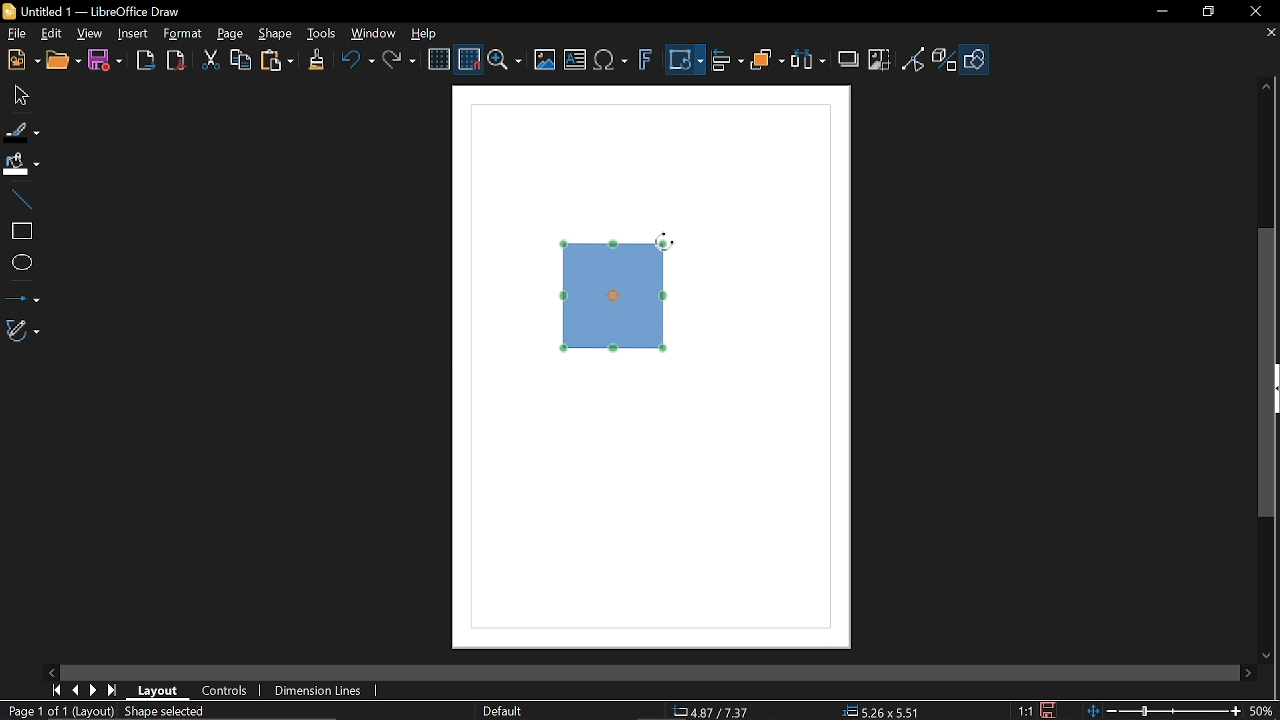 This screenshot has width=1280, height=720. I want to click on Vertical scrollbar, so click(1270, 375).